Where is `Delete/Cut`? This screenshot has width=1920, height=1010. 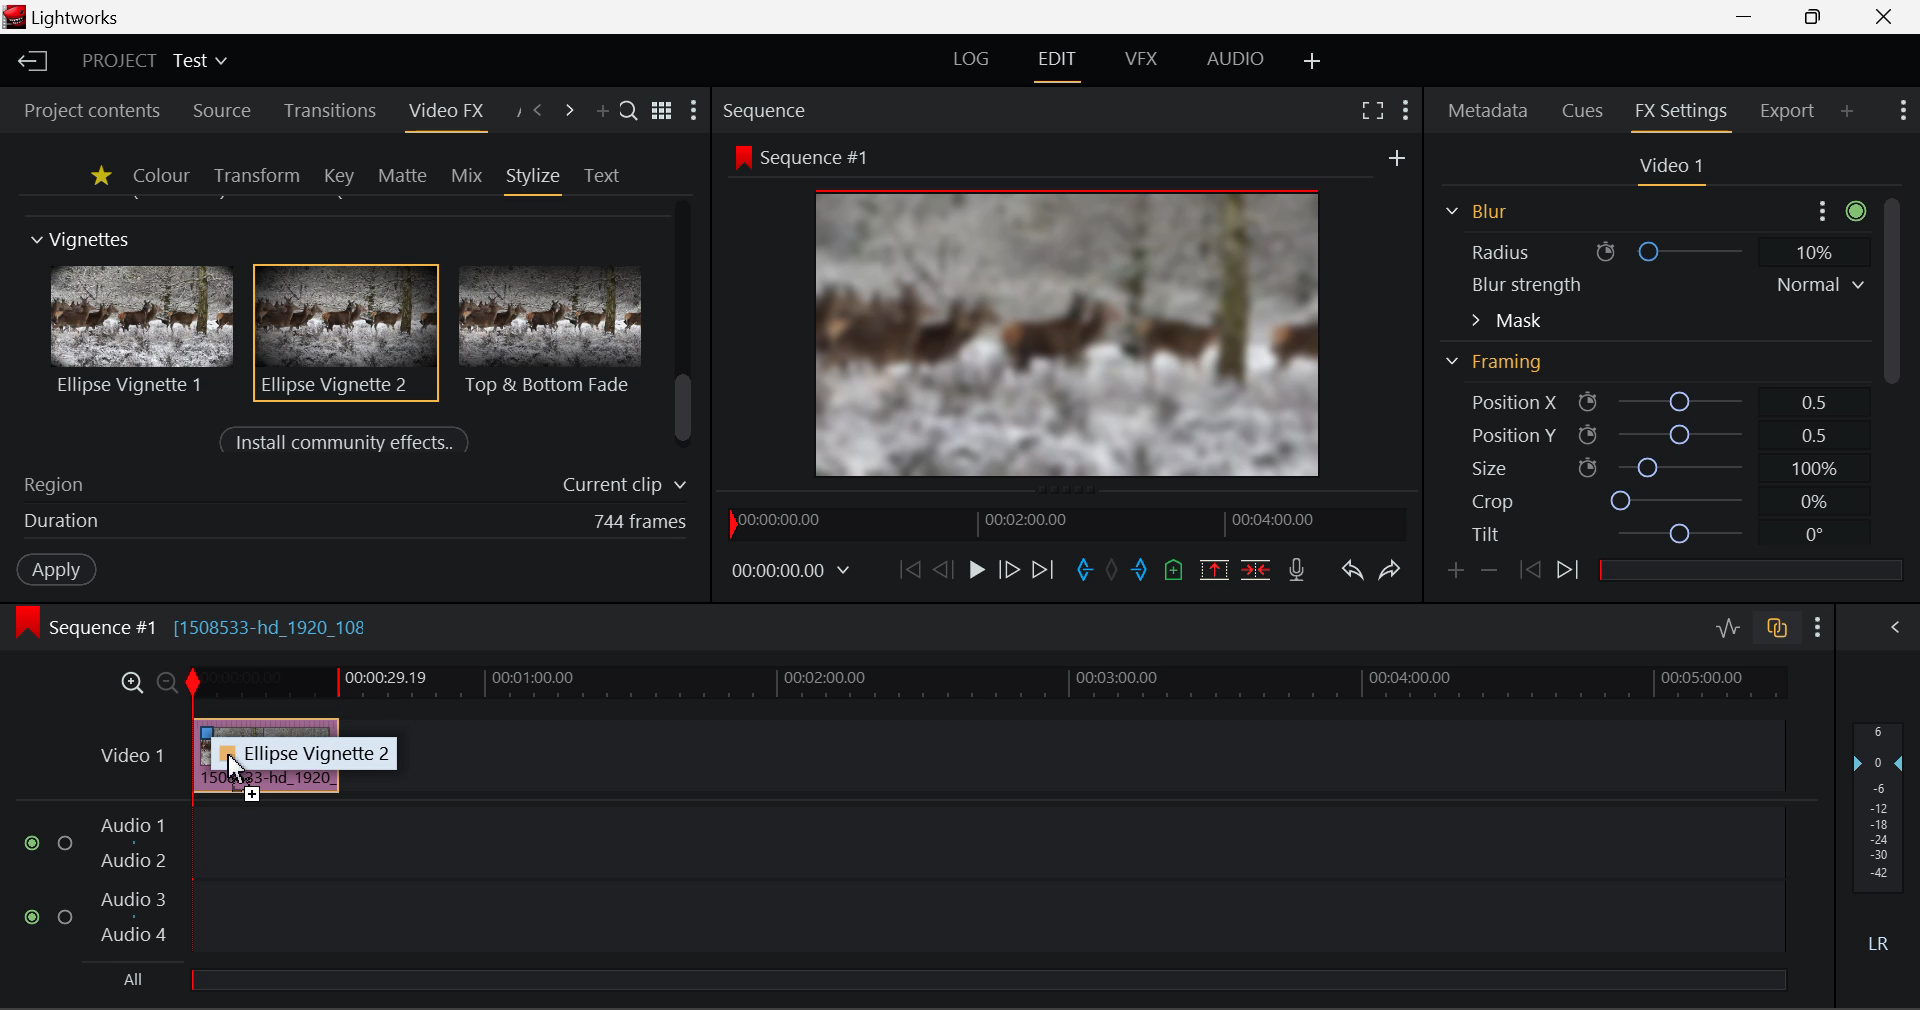
Delete/Cut is located at coordinates (1258, 564).